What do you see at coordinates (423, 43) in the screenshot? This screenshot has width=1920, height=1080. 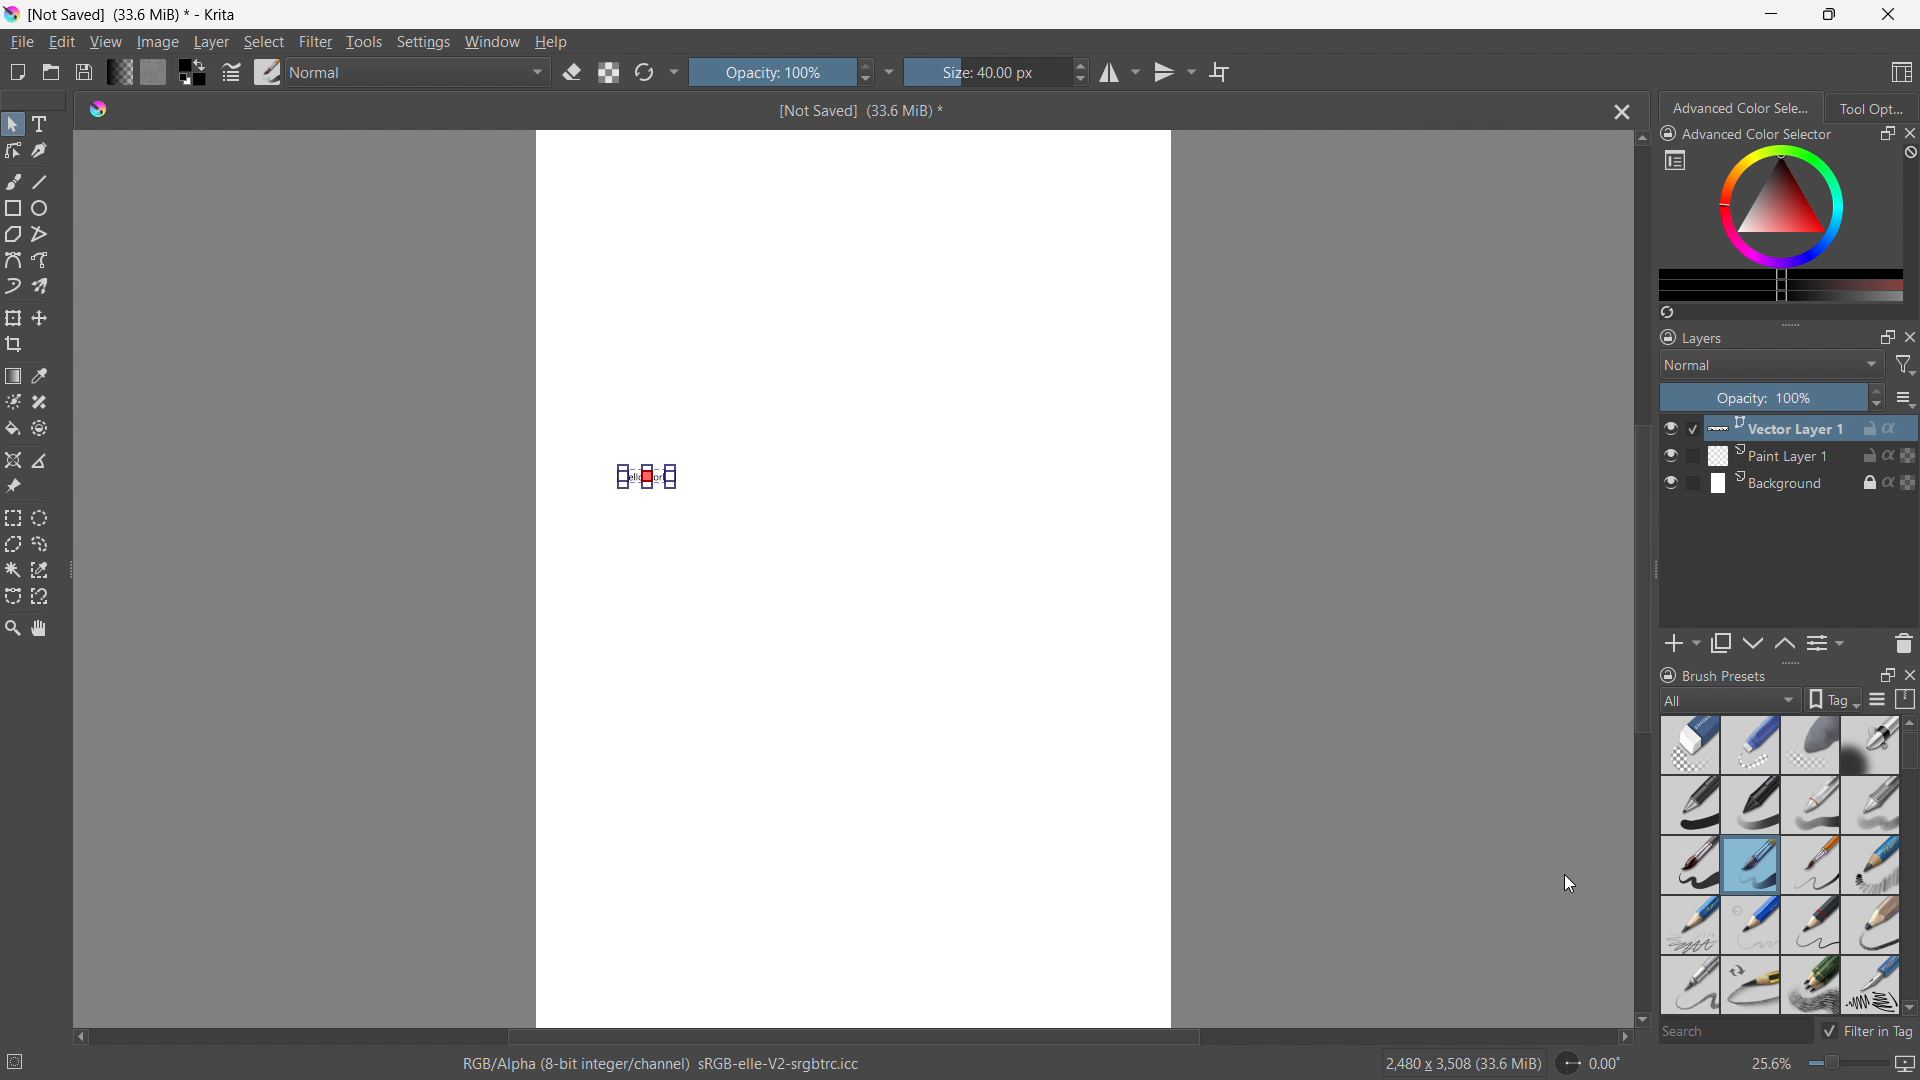 I see `settings` at bounding box center [423, 43].